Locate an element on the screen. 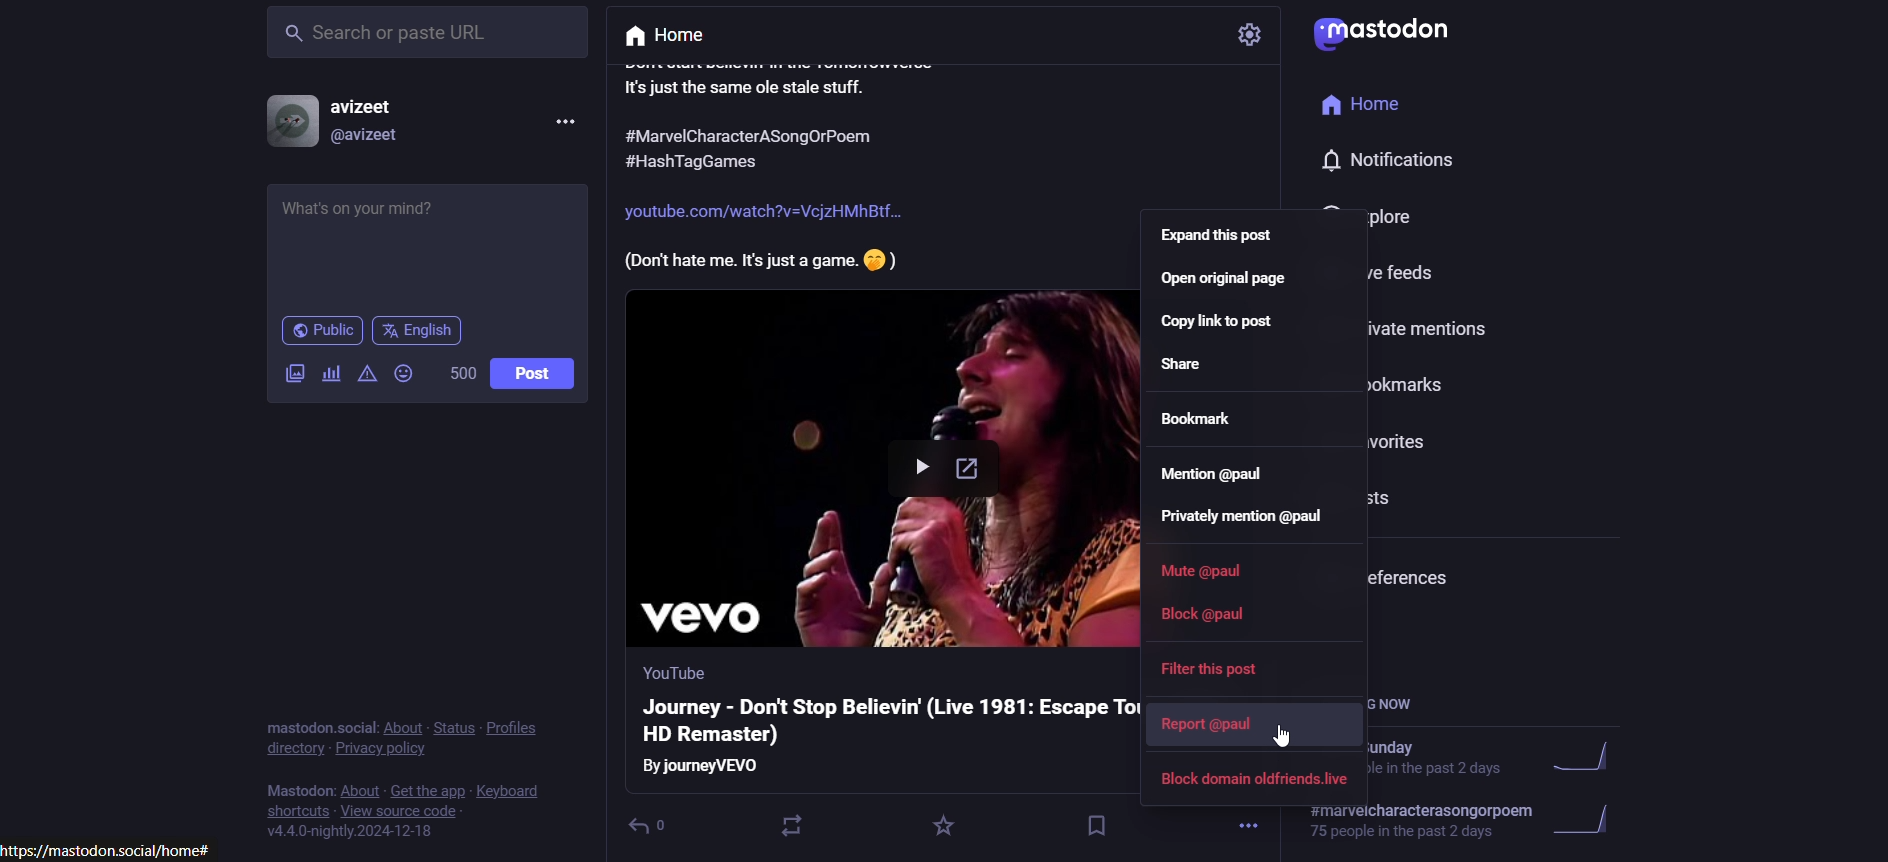 The height and width of the screenshot is (862, 1888). mention user is located at coordinates (1214, 482).